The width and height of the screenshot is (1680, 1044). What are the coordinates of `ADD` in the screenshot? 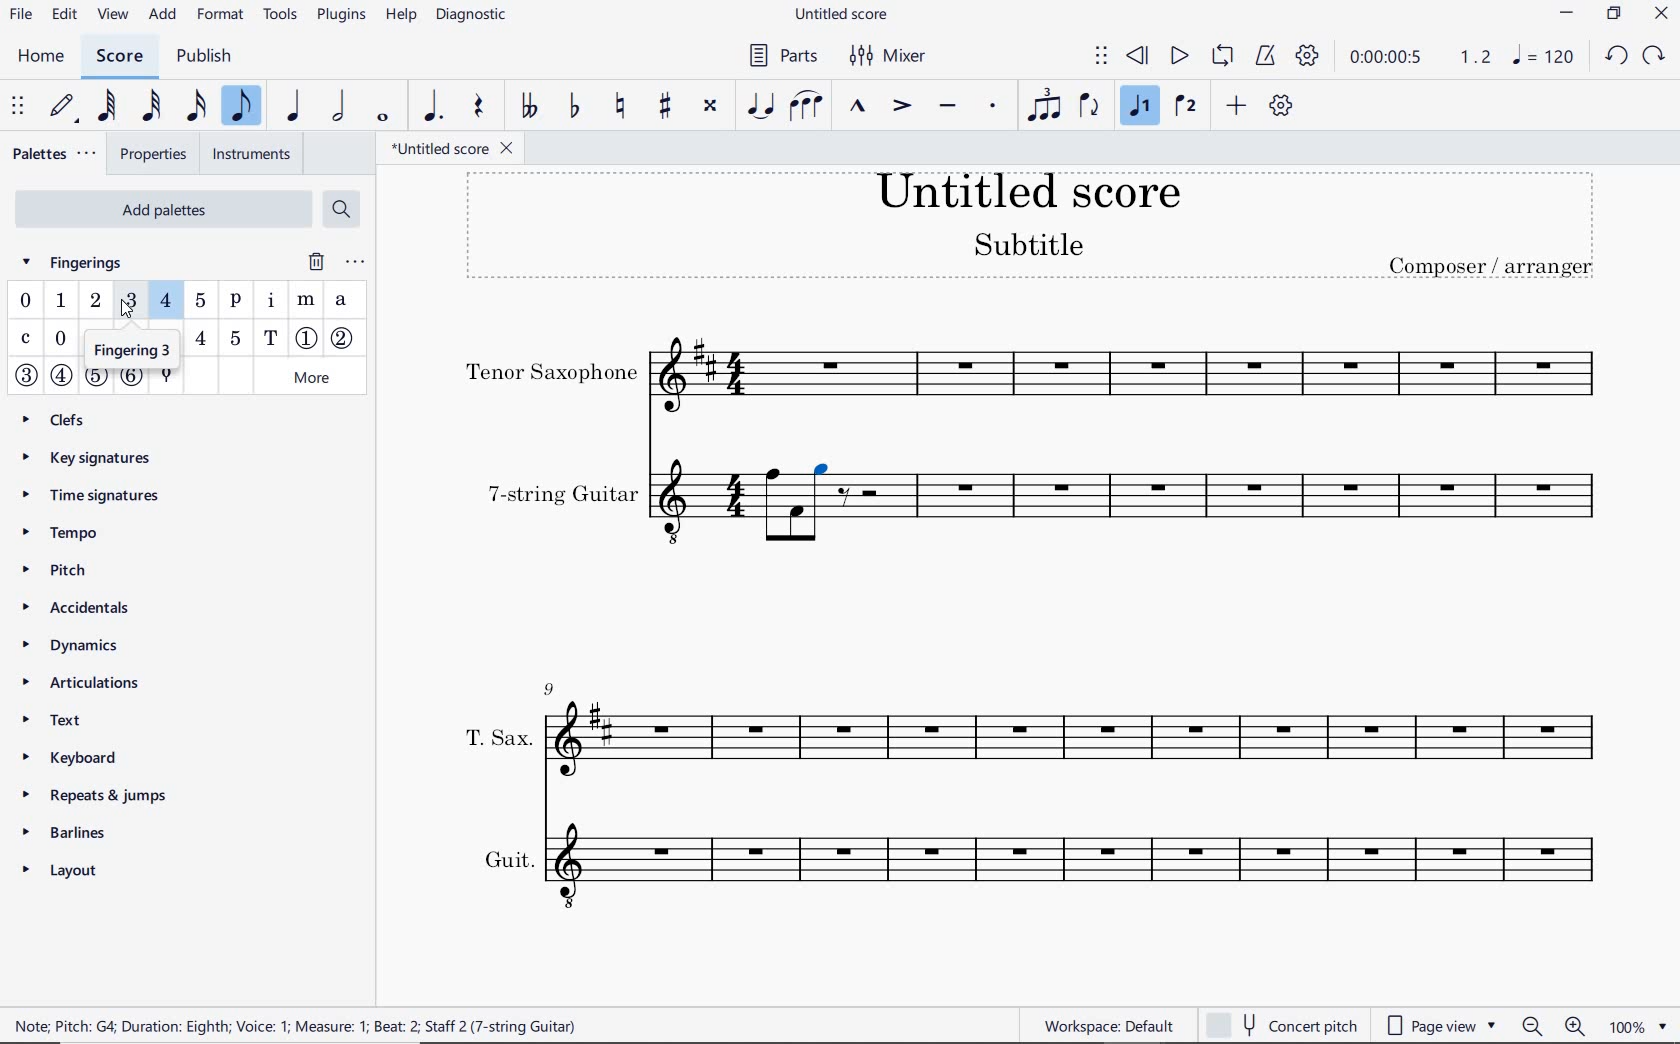 It's located at (165, 15).